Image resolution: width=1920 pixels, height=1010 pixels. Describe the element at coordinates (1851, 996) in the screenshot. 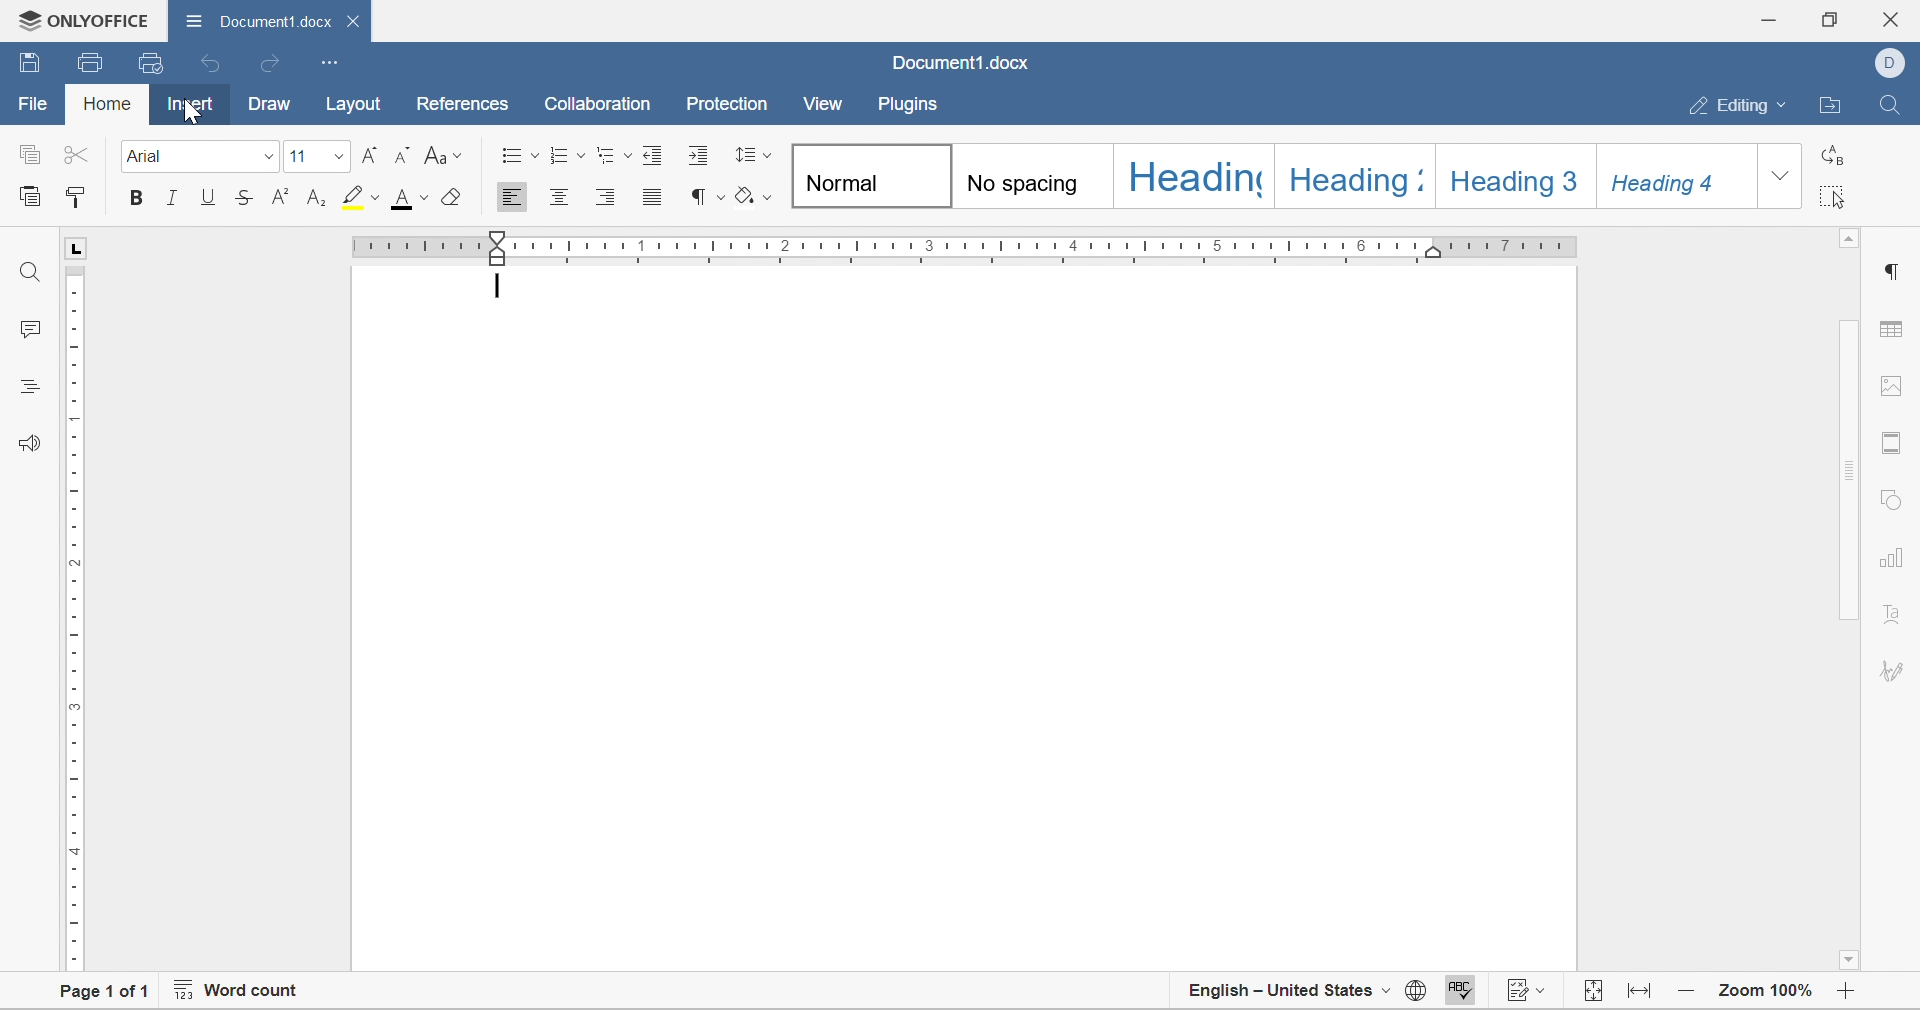

I see `Zoom in` at that location.